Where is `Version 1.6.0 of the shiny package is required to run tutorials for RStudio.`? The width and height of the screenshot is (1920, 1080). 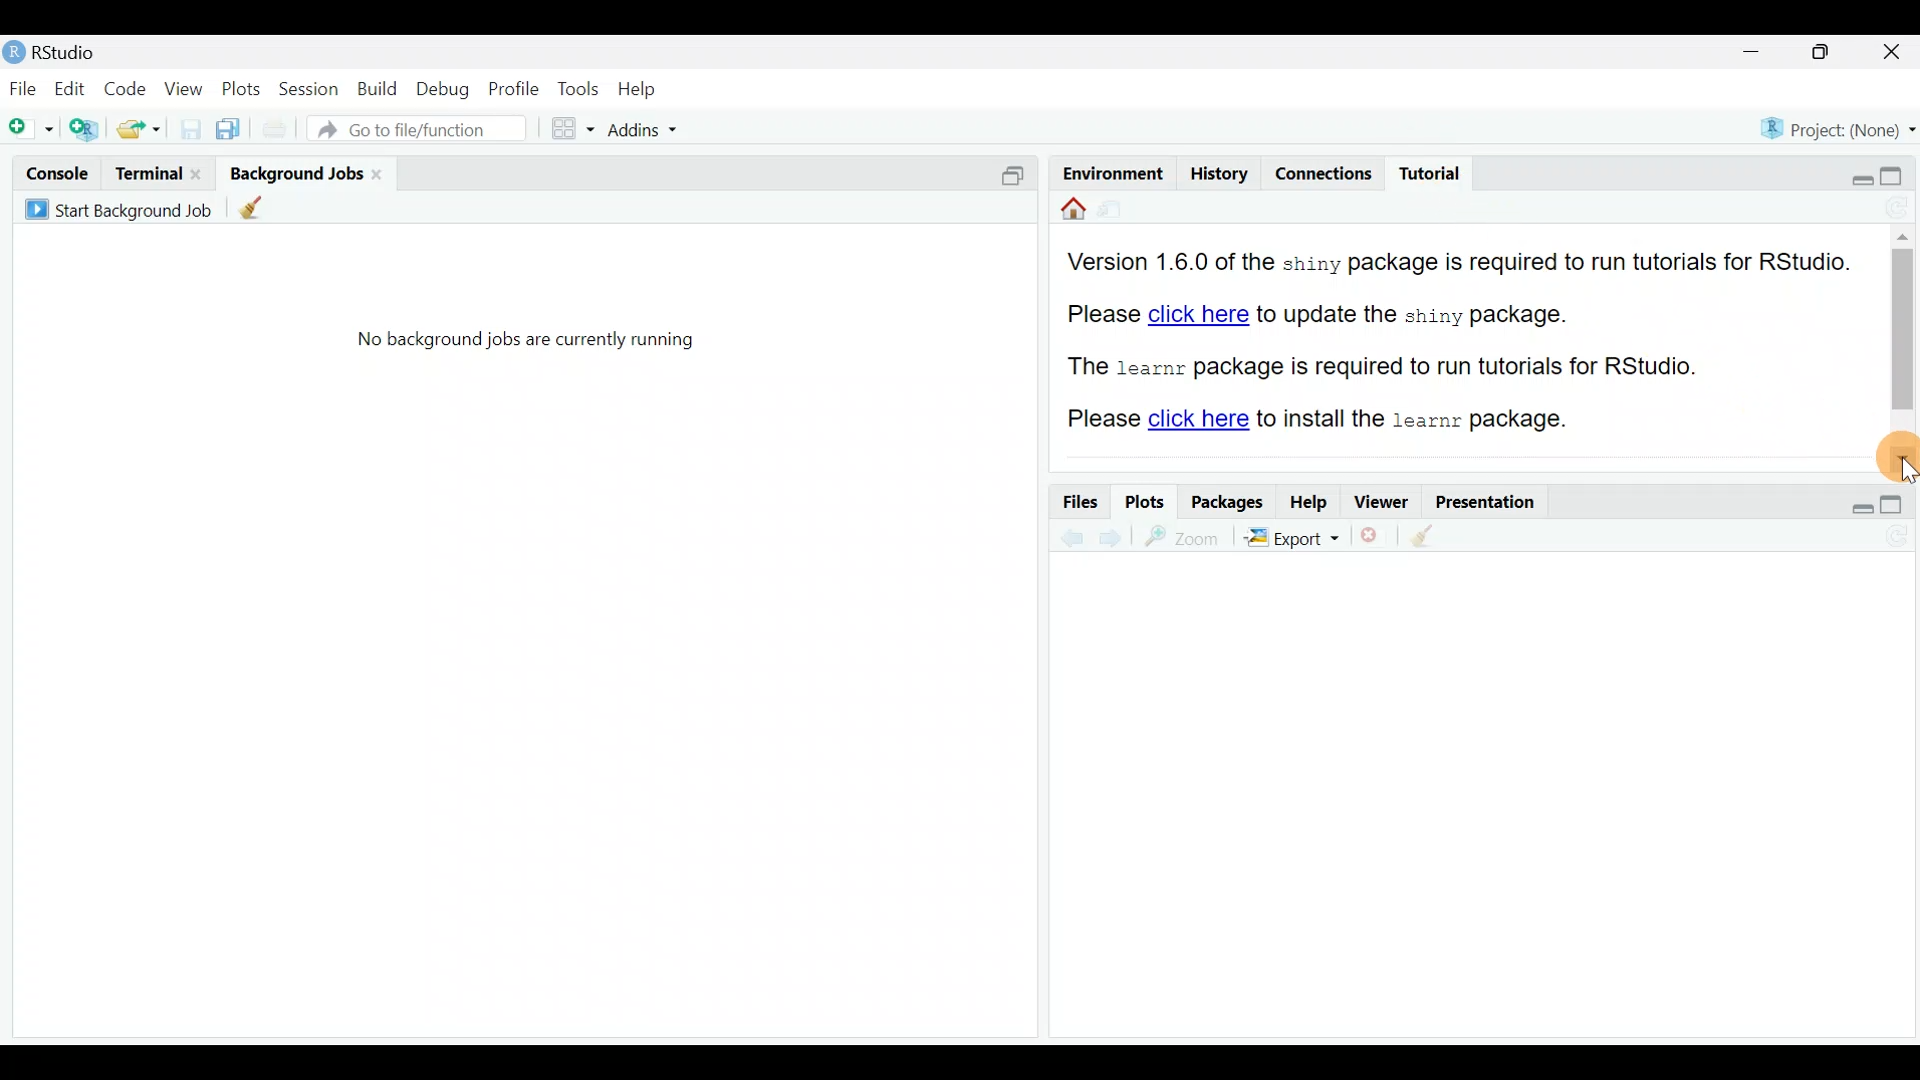 Version 1.6.0 of the shiny package is required to run tutorials for RStudio. is located at coordinates (1464, 260).